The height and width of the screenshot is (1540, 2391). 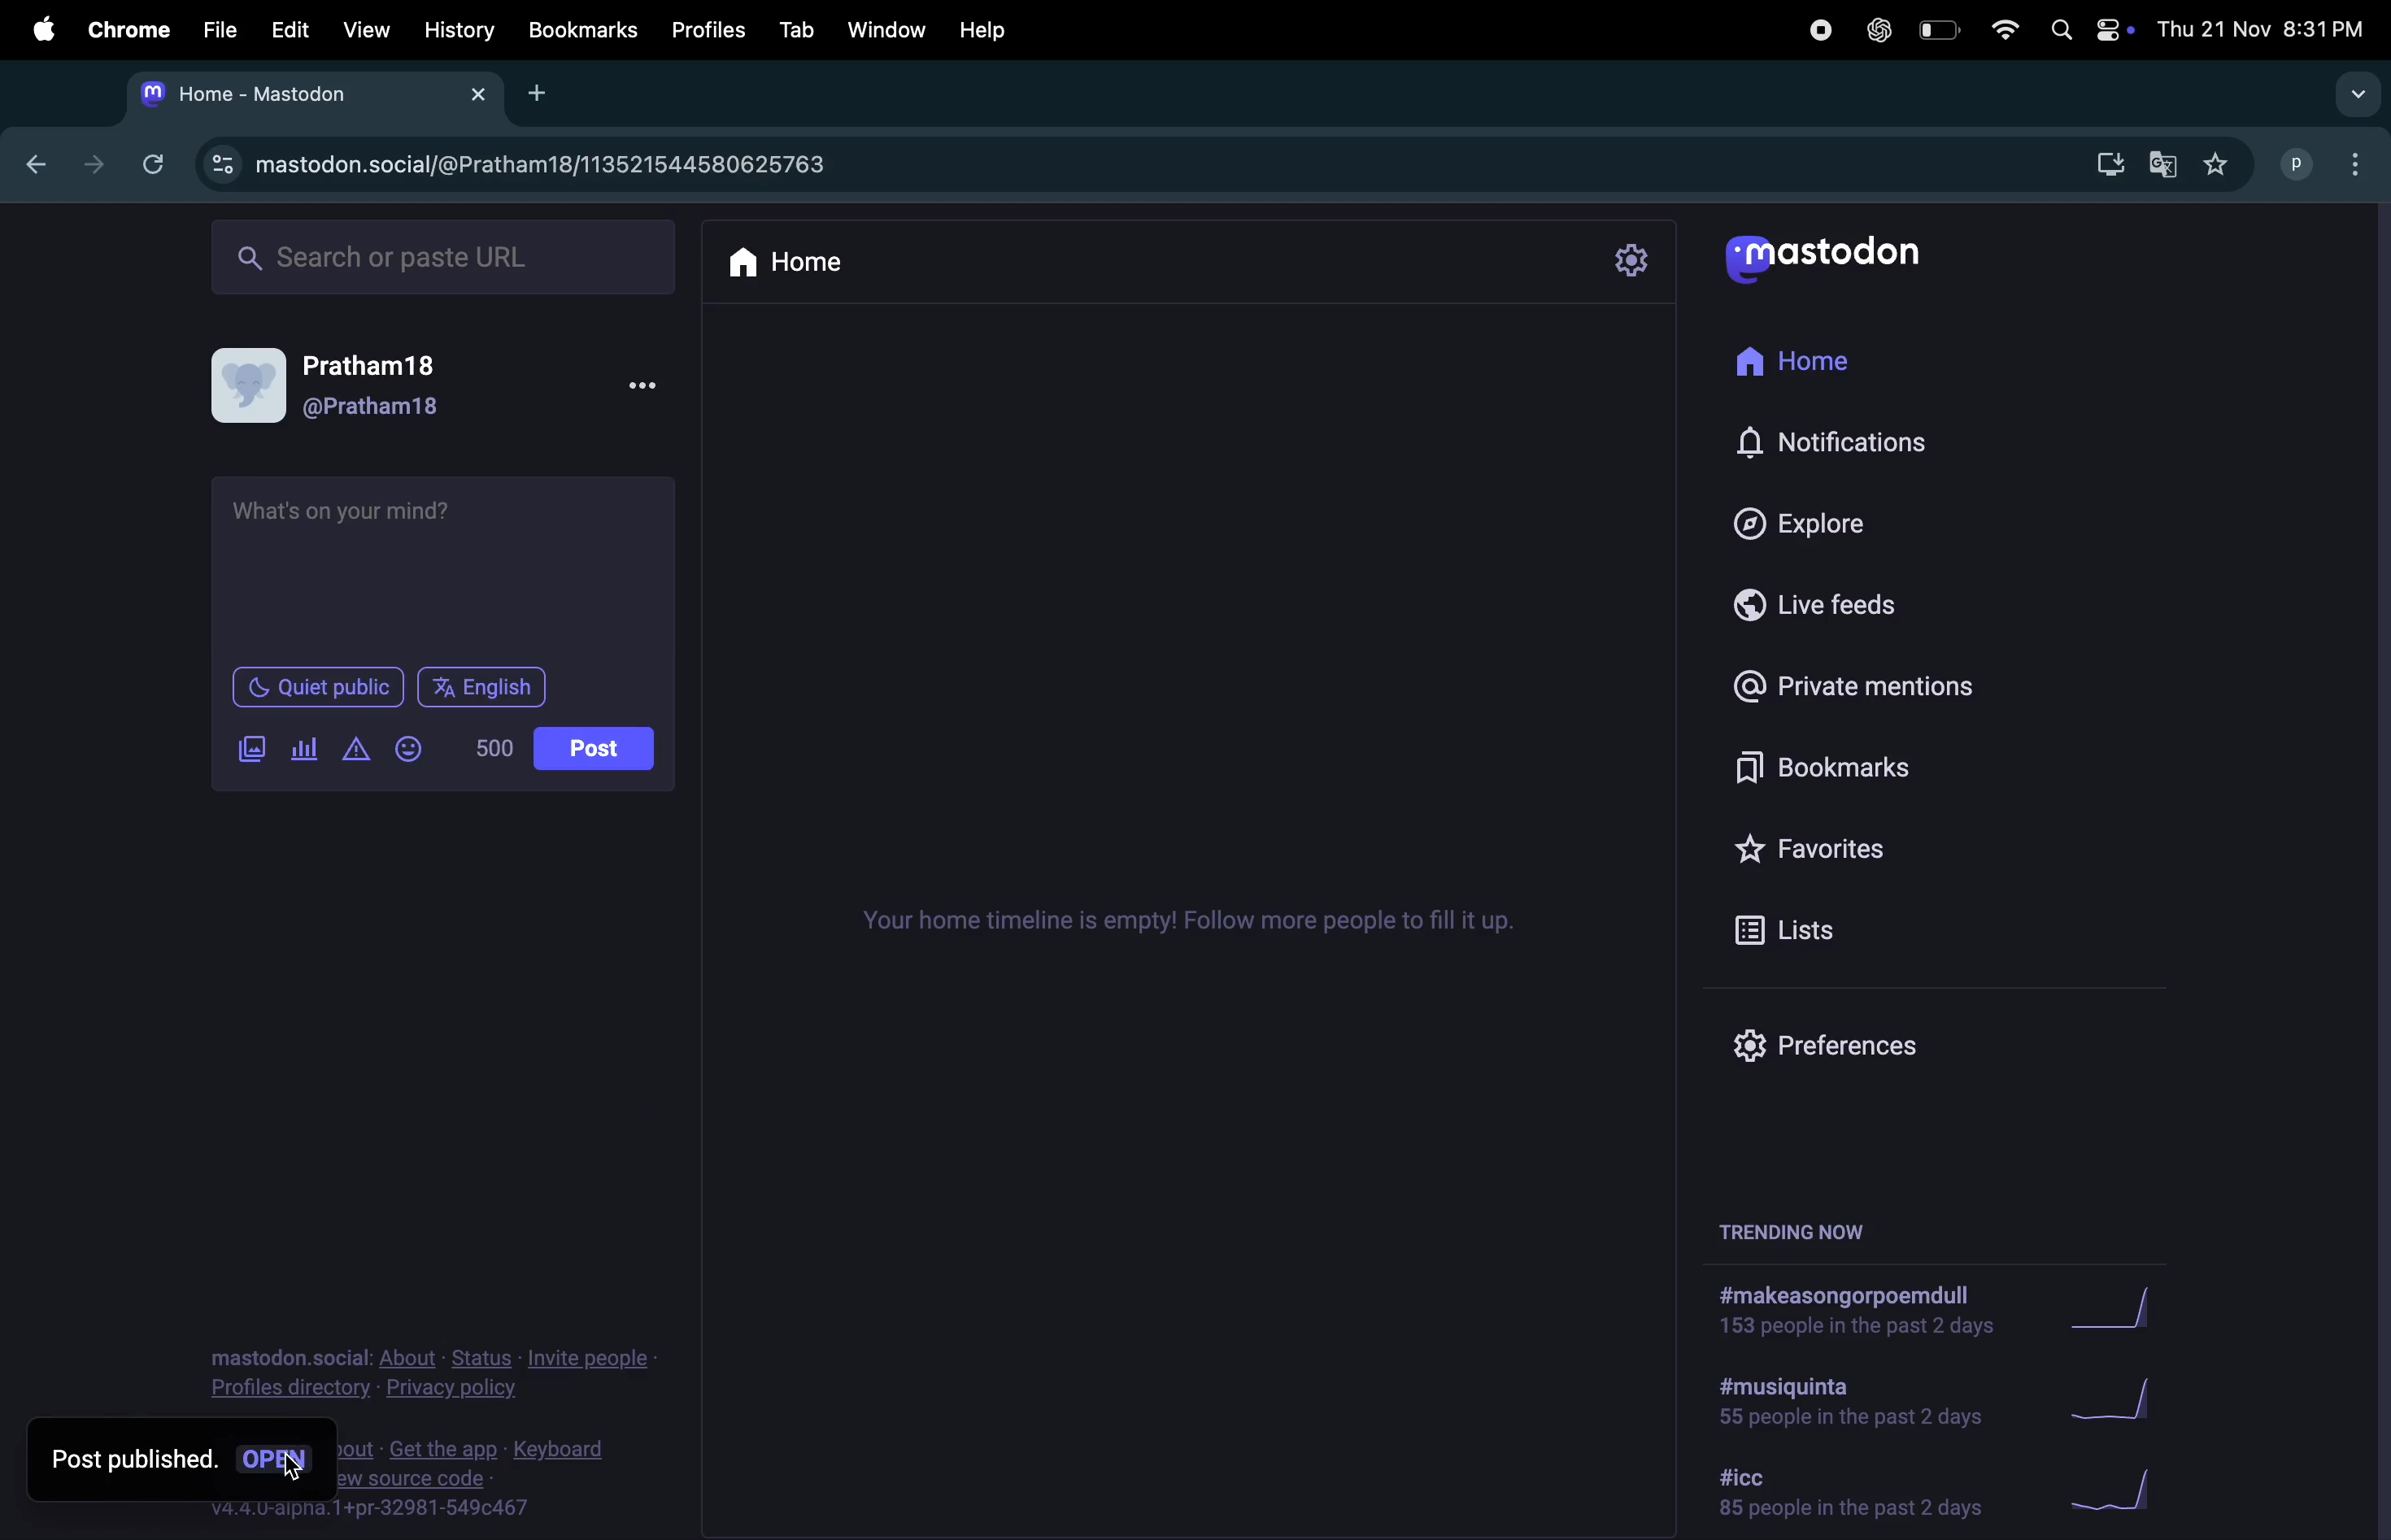 I want to click on translate, so click(x=2163, y=165).